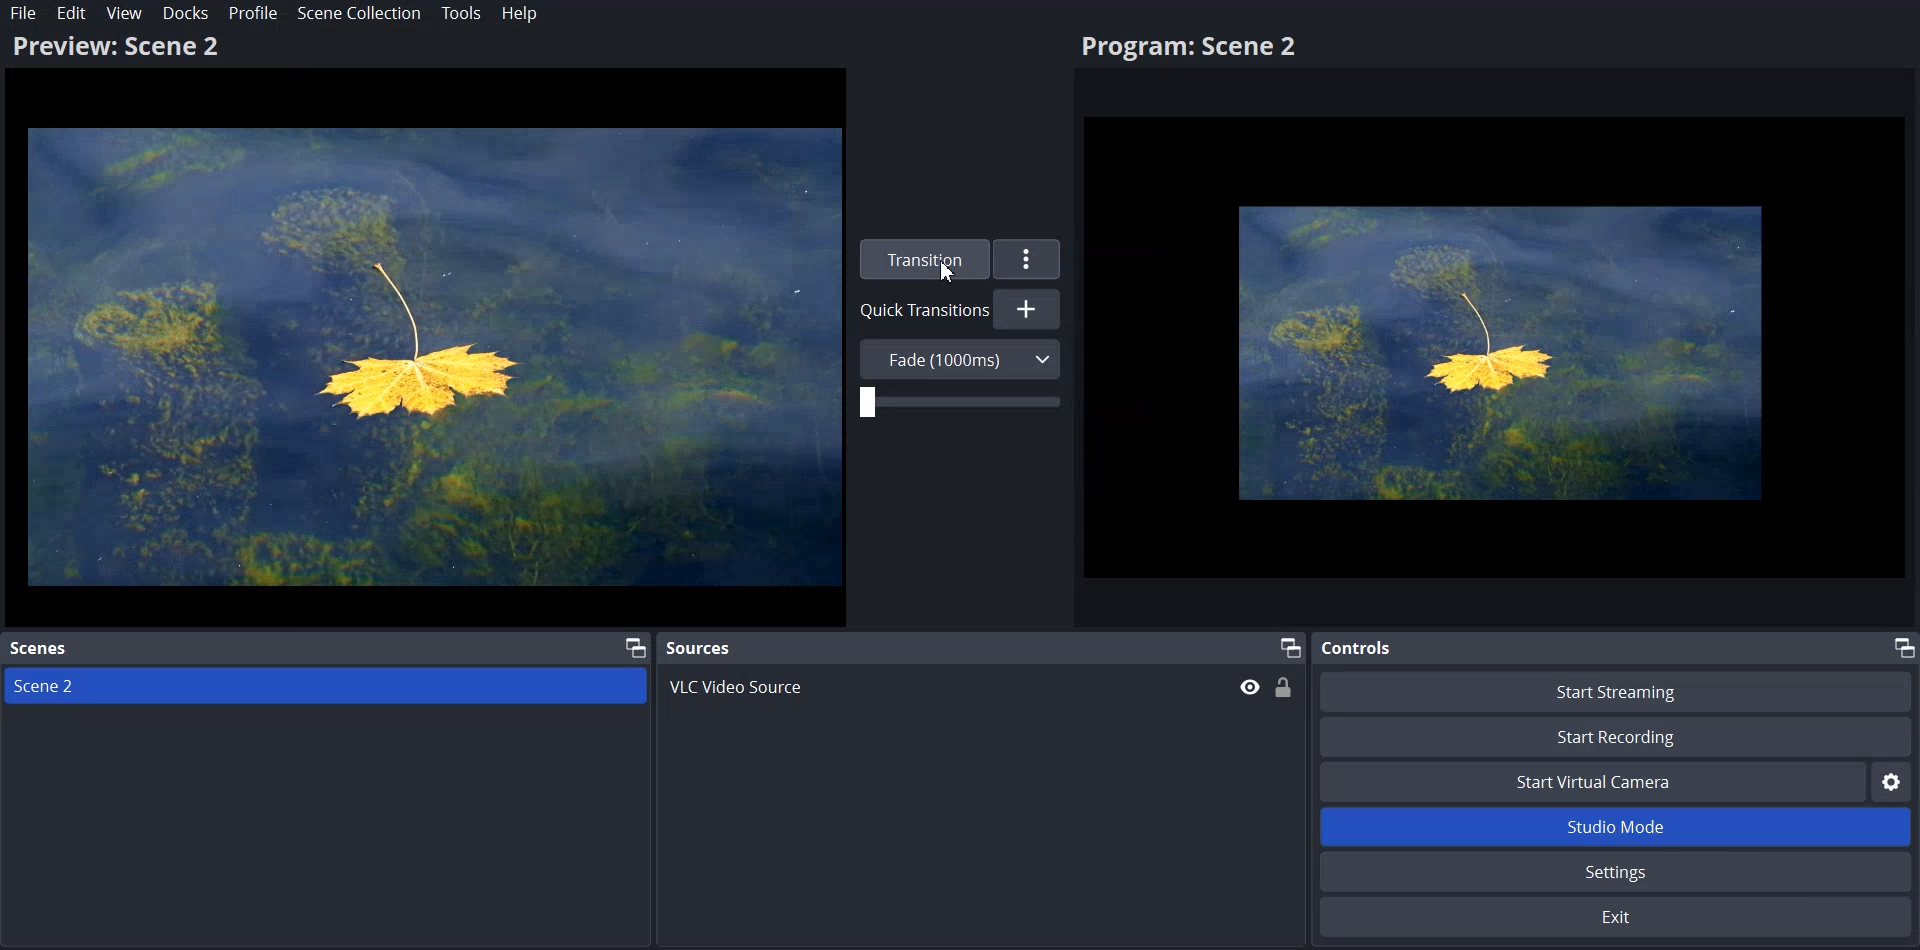 Image resolution: width=1920 pixels, height=950 pixels. I want to click on Program: Scene2, so click(1198, 49).